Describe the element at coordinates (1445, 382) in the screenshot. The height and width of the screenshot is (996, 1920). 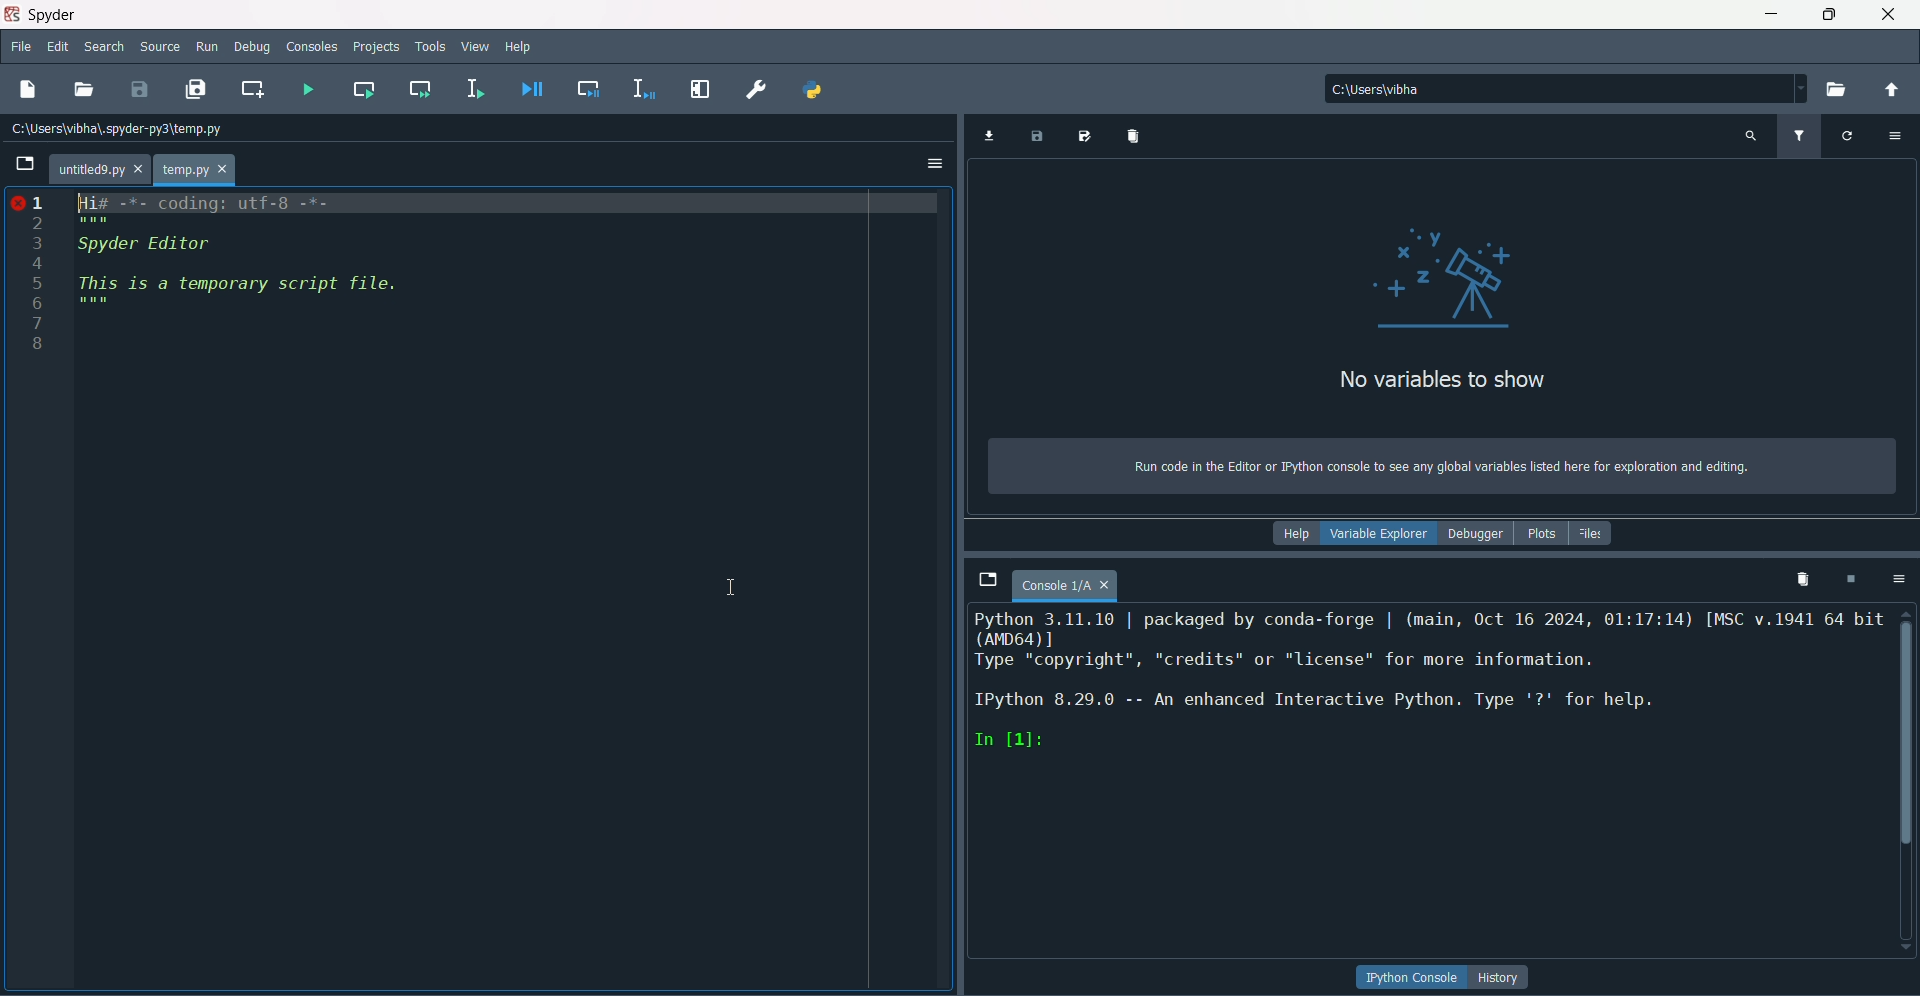
I see `text` at that location.